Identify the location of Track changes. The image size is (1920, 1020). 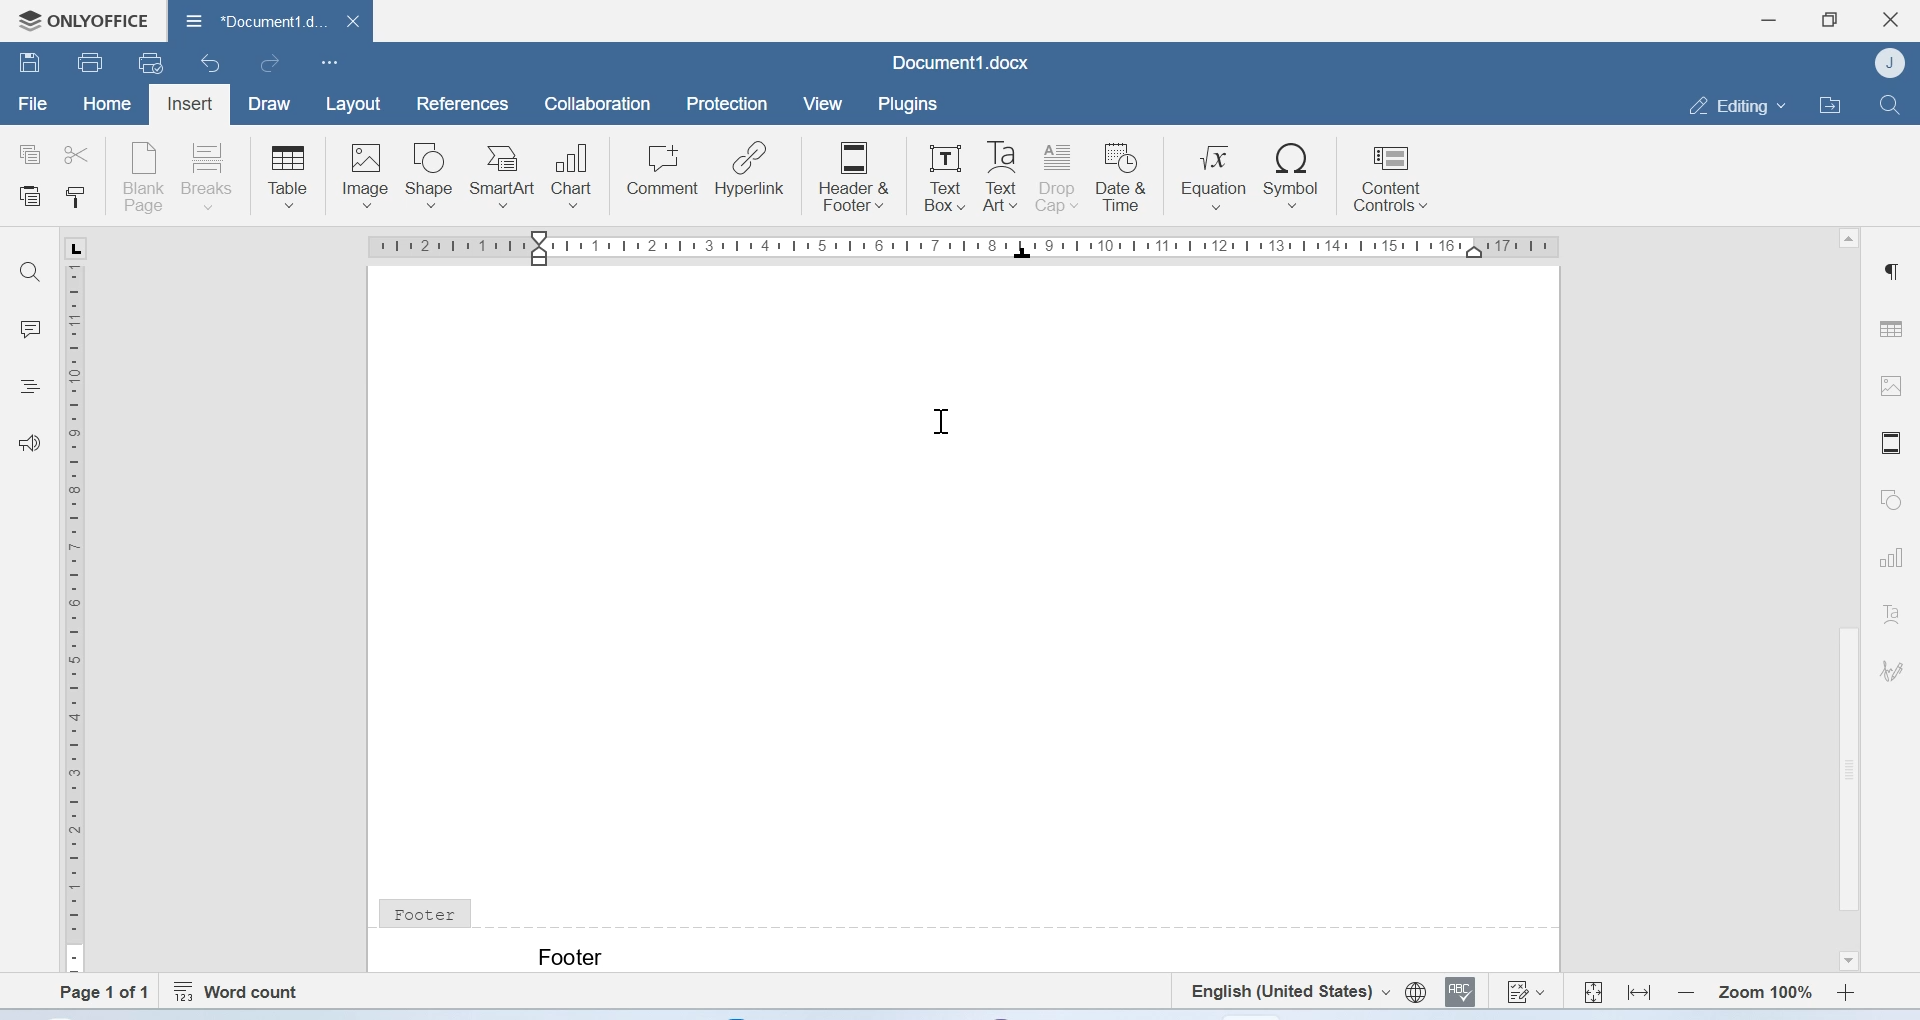
(1527, 994).